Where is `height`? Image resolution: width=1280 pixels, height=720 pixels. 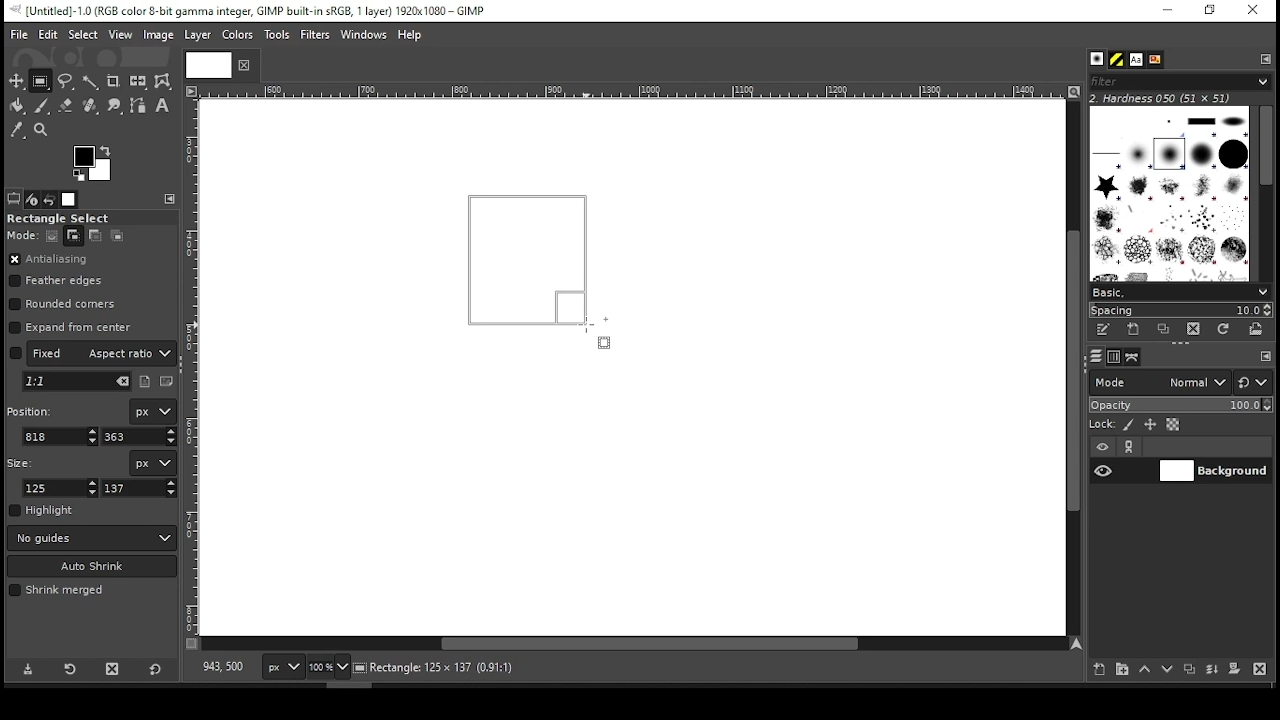
height is located at coordinates (140, 488).